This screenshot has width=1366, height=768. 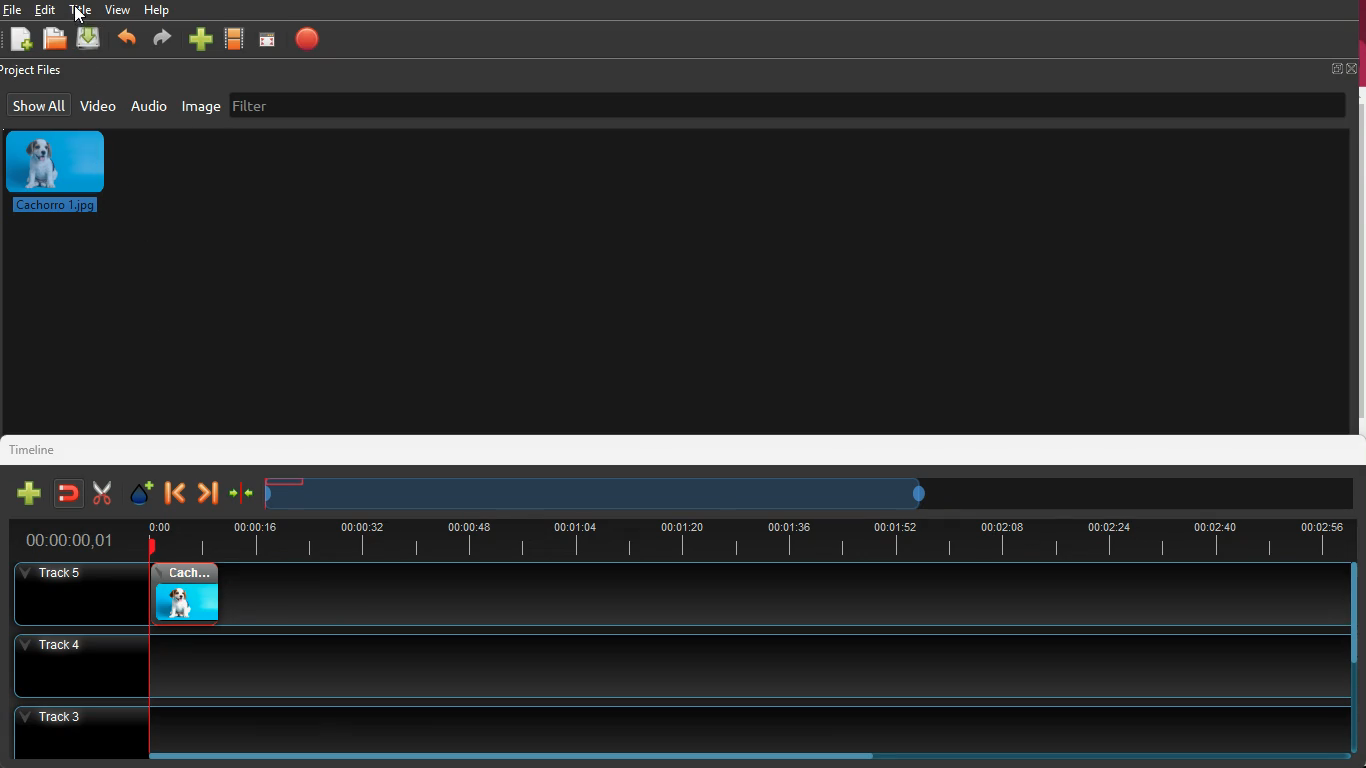 I want to click on file, so click(x=58, y=41).